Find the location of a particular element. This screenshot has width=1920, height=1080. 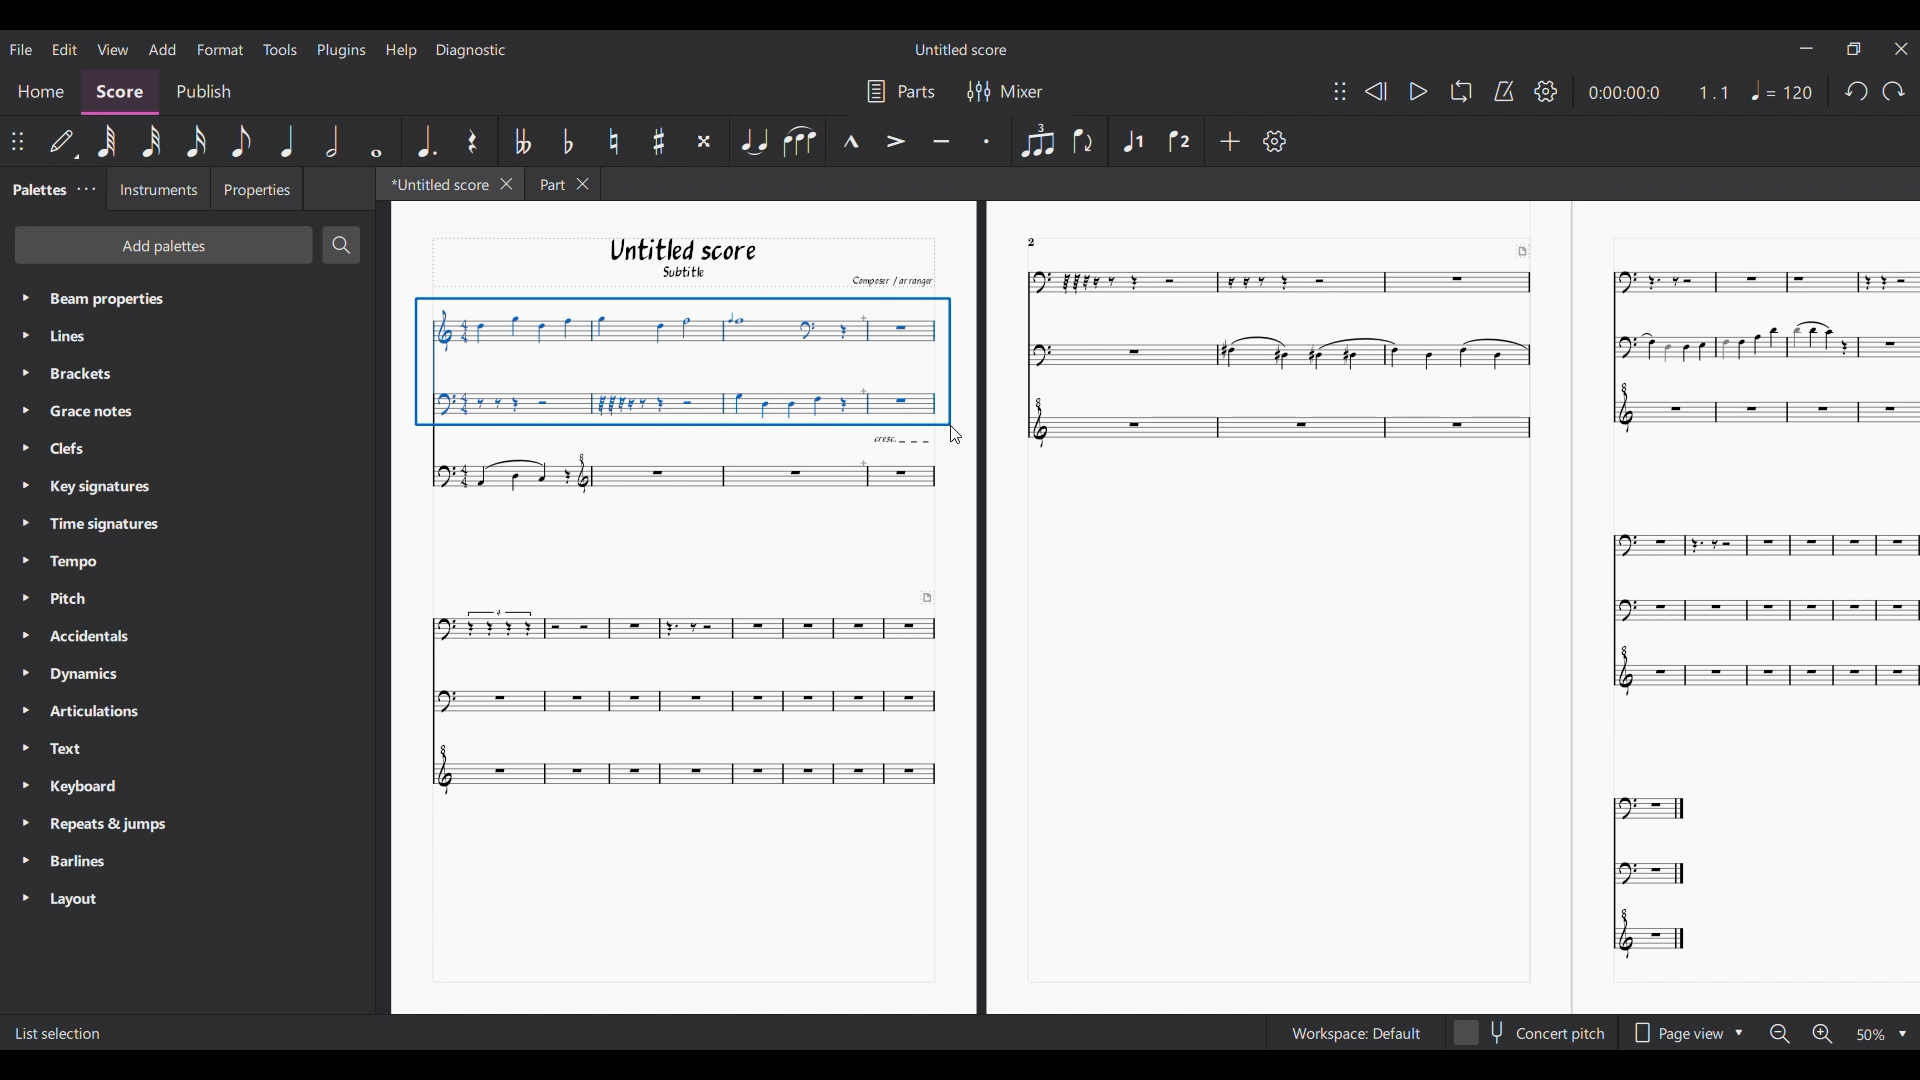

Maximize is located at coordinates (1854, 51).